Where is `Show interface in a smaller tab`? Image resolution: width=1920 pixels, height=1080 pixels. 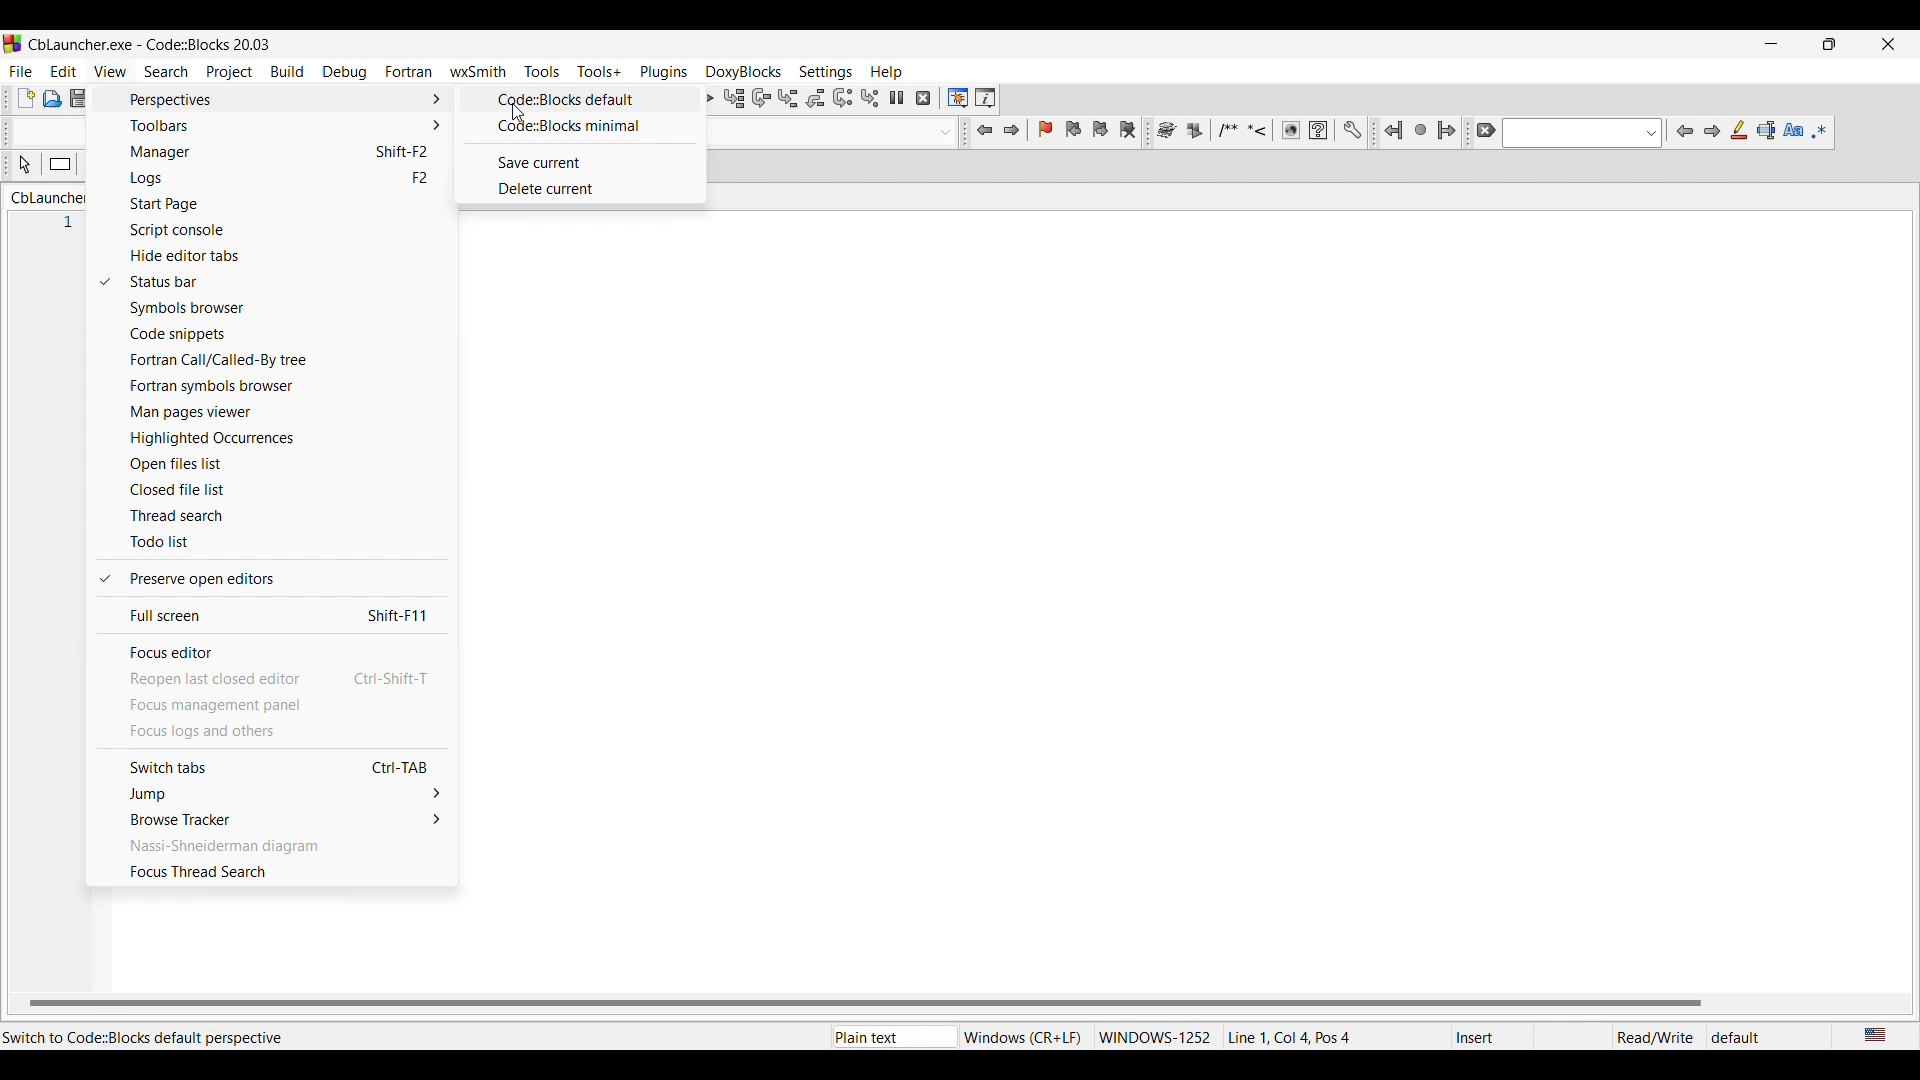
Show interface in a smaller tab is located at coordinates (1830, 44).